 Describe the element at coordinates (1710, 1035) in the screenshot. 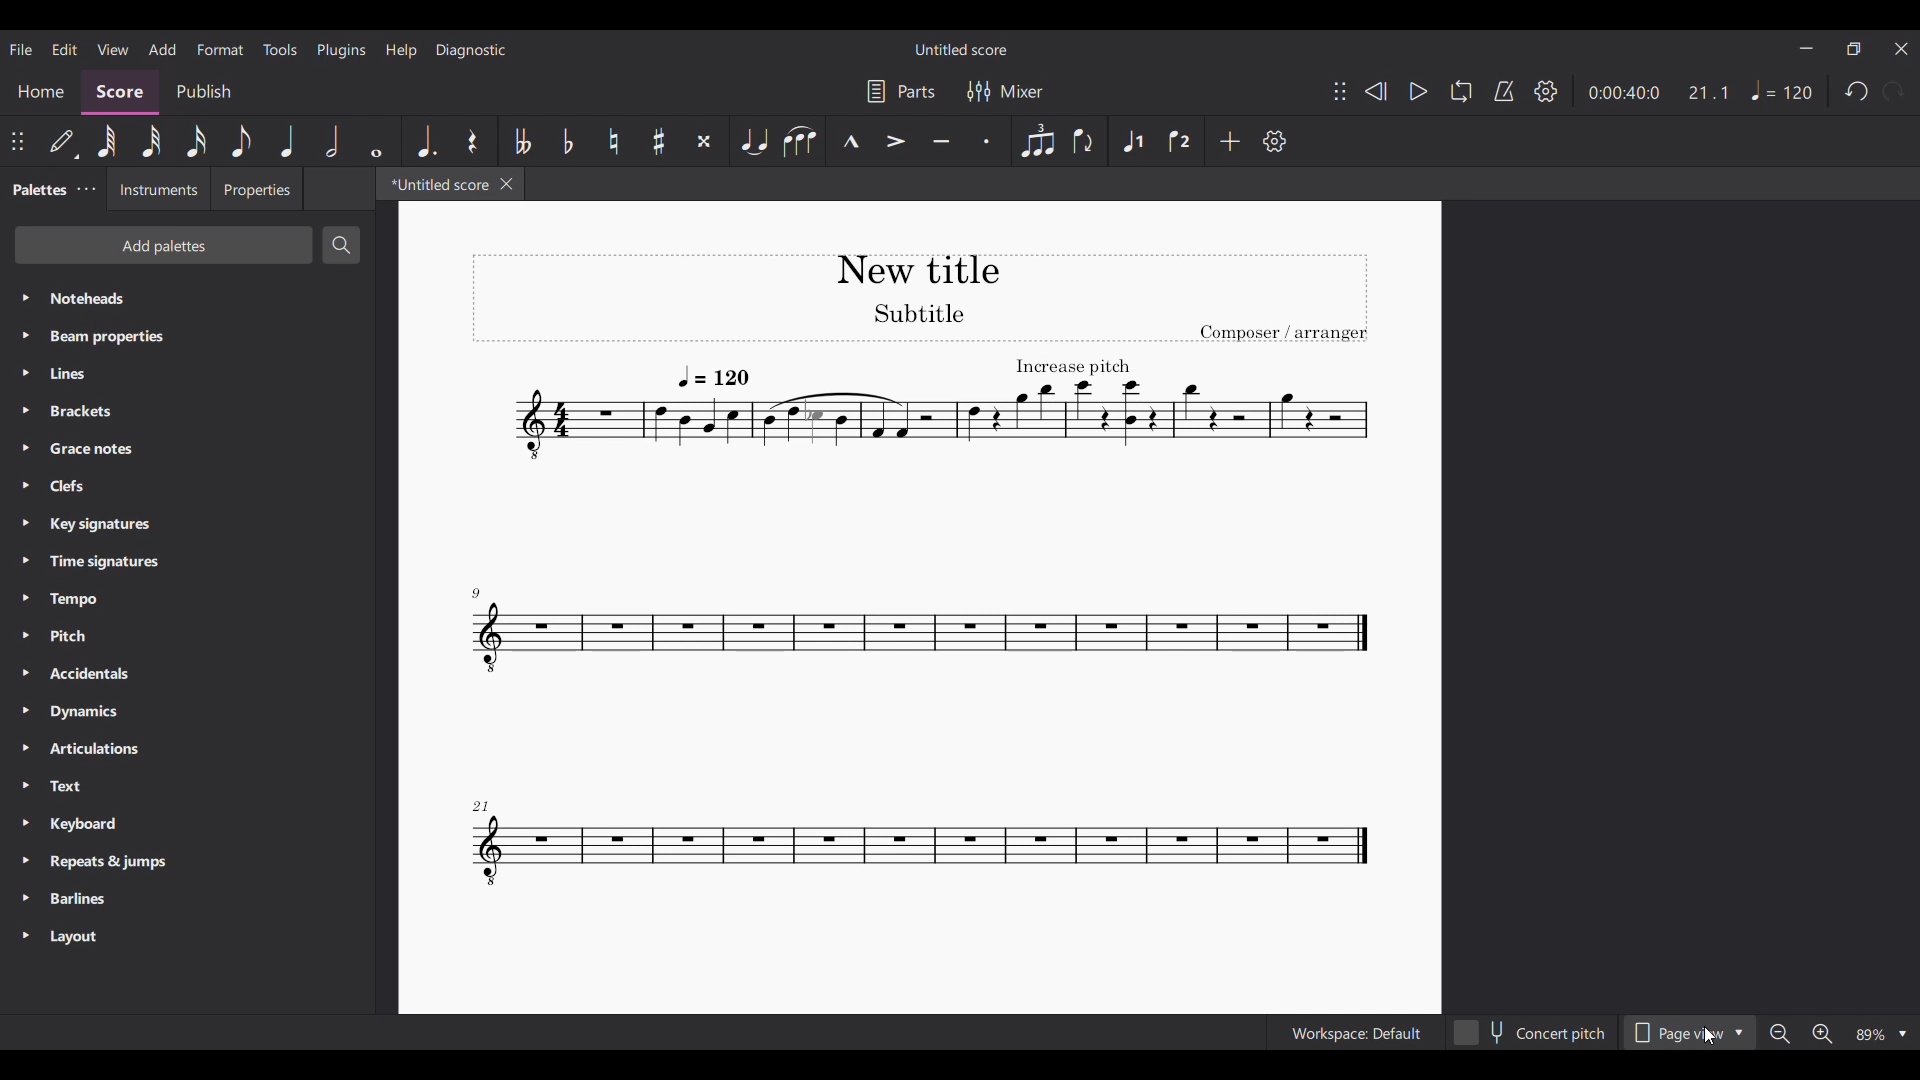

I see `Cursor` at that location.